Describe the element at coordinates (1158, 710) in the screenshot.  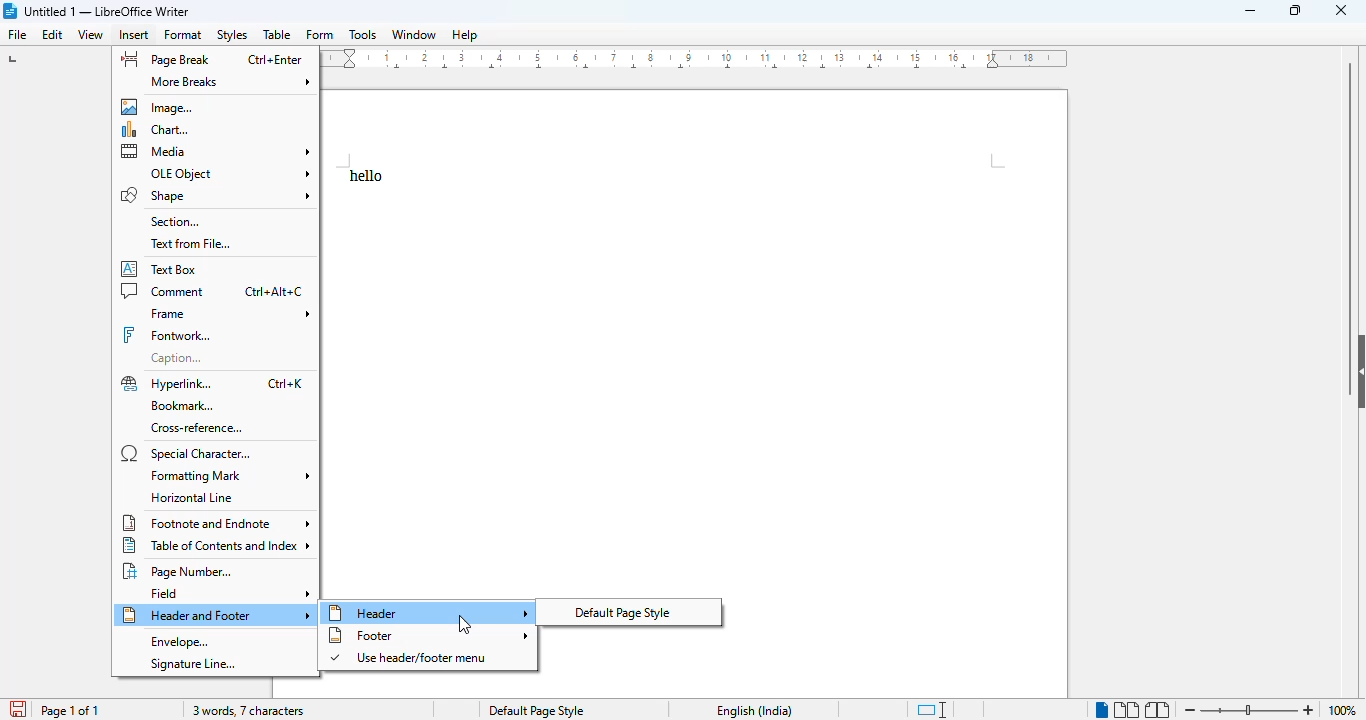
I see `book view` at that location.